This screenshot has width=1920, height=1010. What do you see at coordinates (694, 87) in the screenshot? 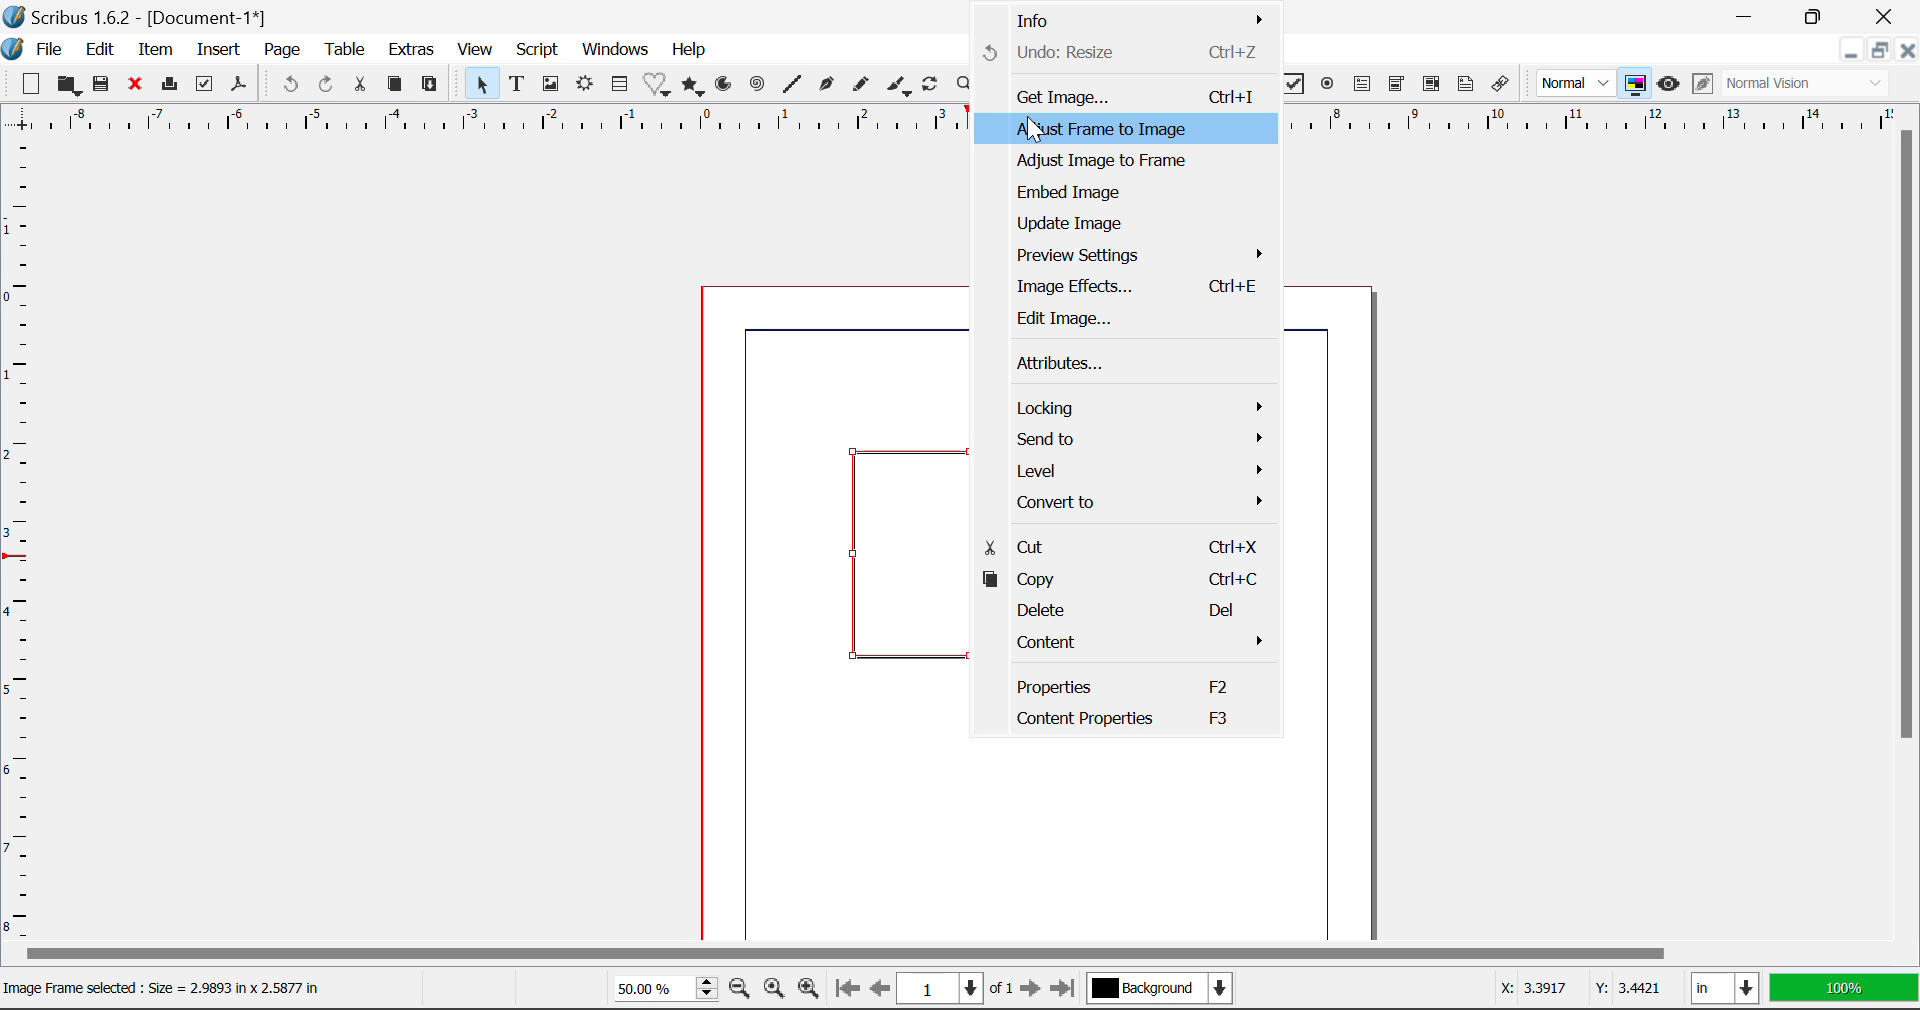
I see `Polygon` at bounding box center [694, 87].